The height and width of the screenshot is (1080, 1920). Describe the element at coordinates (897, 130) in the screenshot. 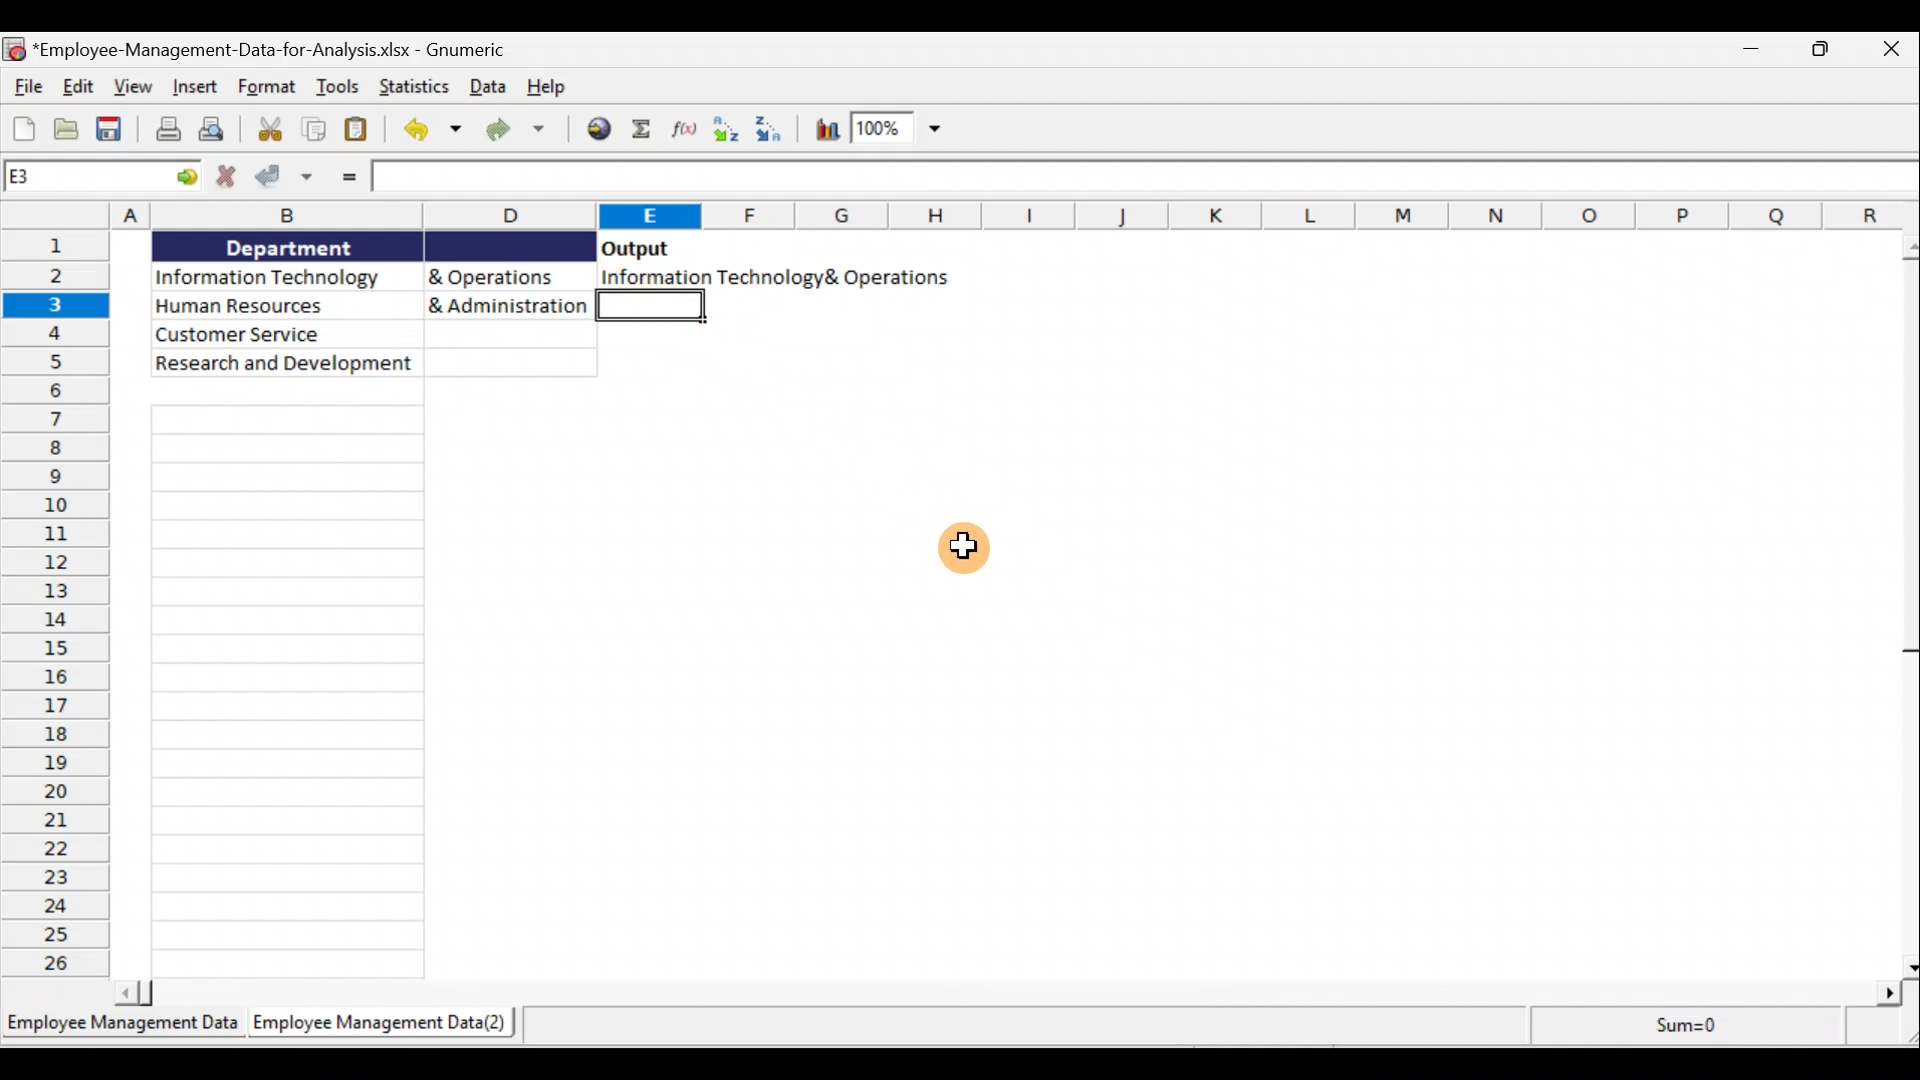

I see `Zoom` at that location.